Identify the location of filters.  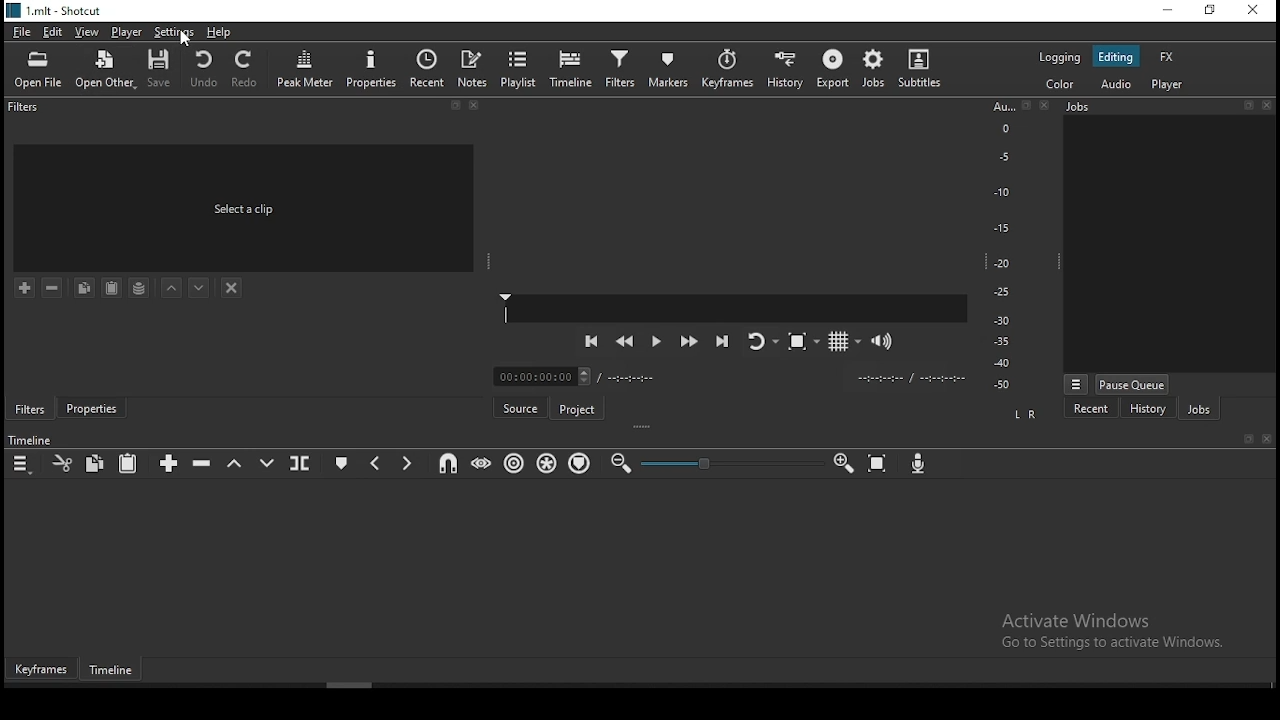
(25, 110).